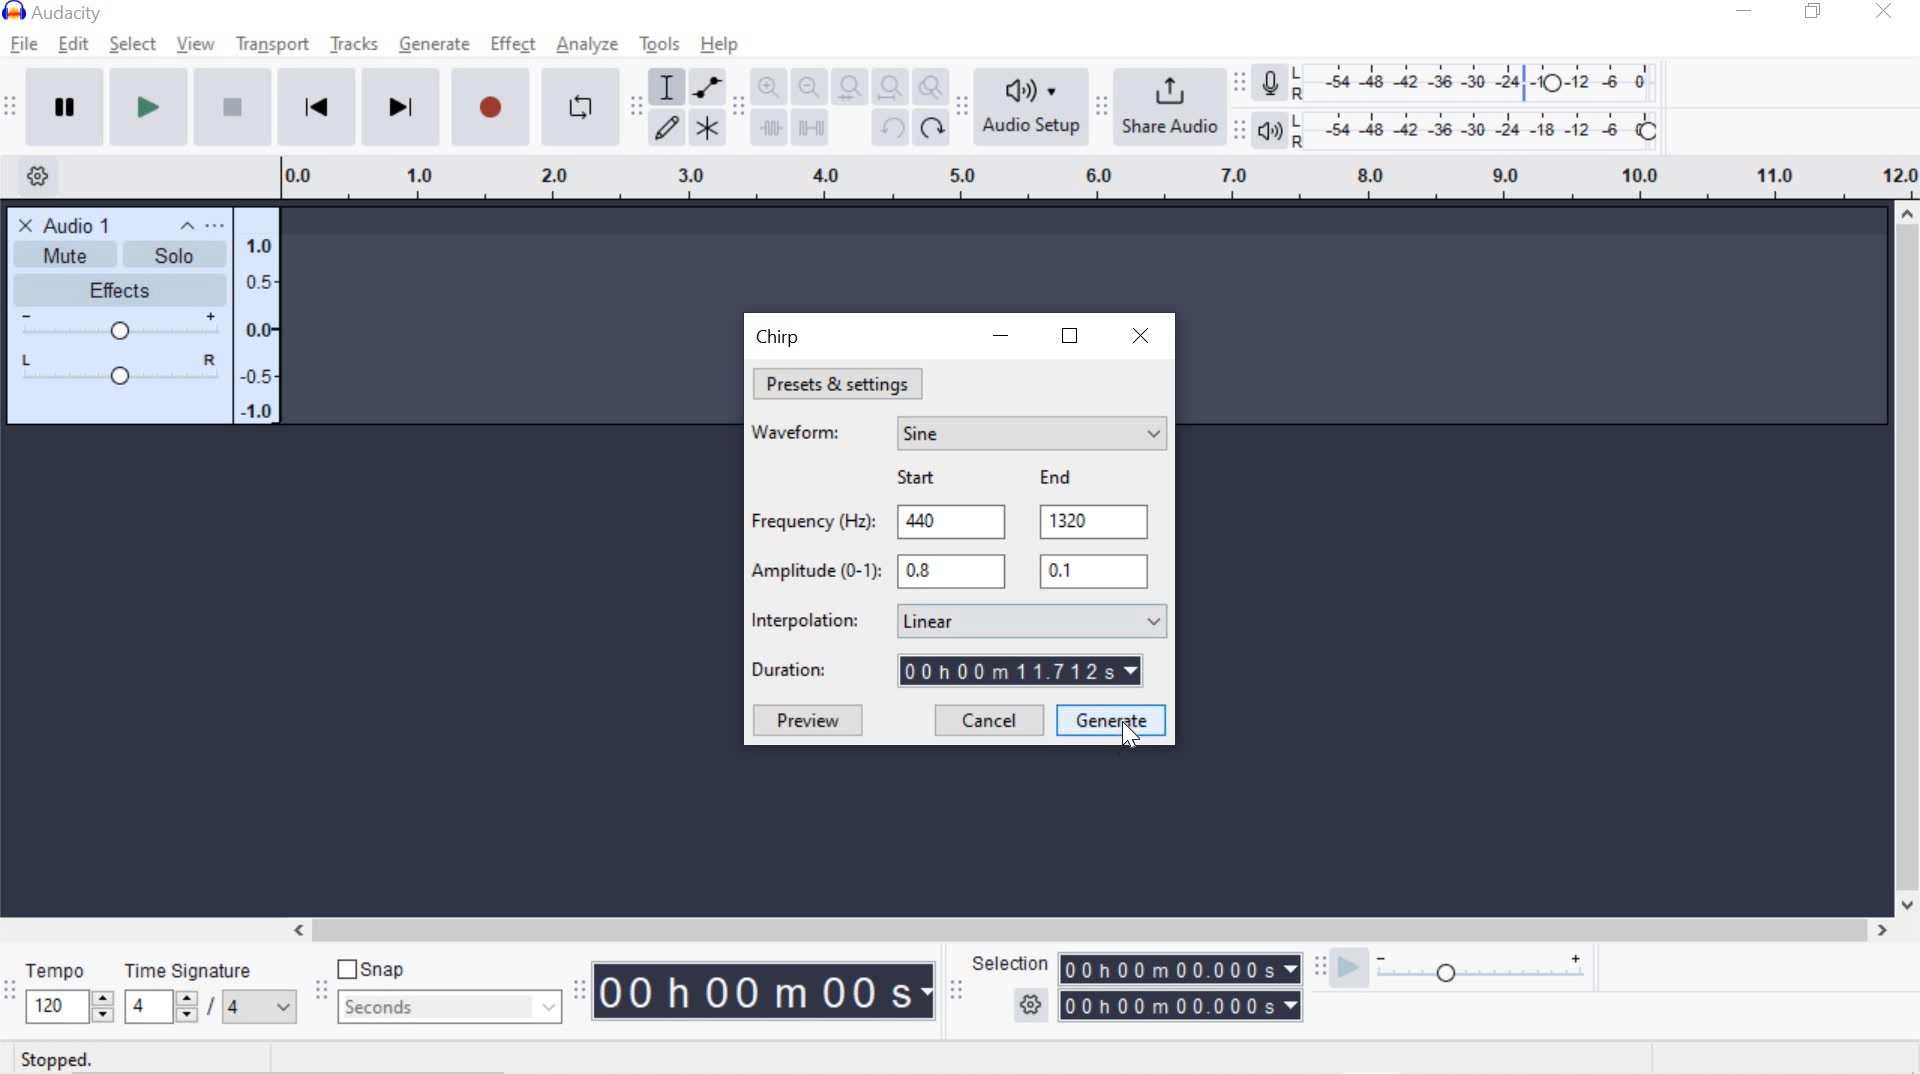  Describe the element at coordinates (1744, 9) in the screenshot. I see `minimize` at that location.